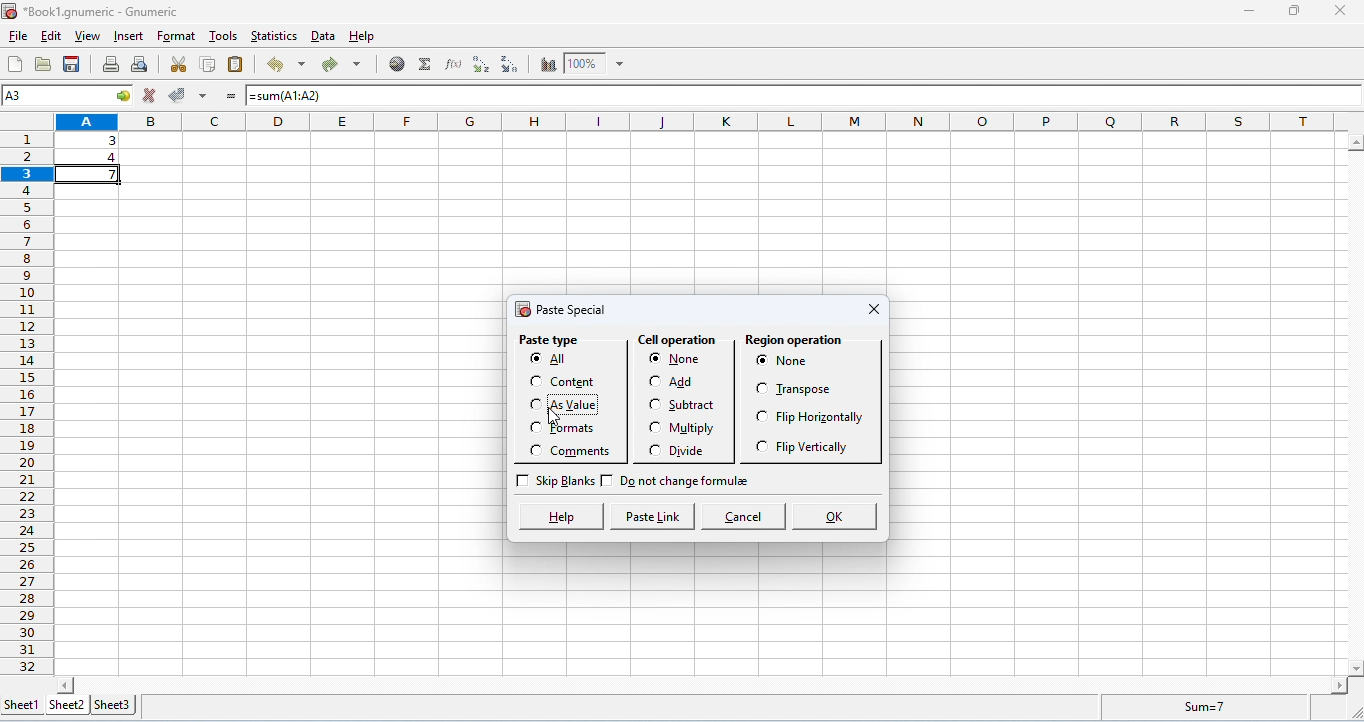 The image size is (1364, 722). What do you see at coordinates (795, 340) in the screenshot?
I see `region operation` at bounding box center [795, 340].